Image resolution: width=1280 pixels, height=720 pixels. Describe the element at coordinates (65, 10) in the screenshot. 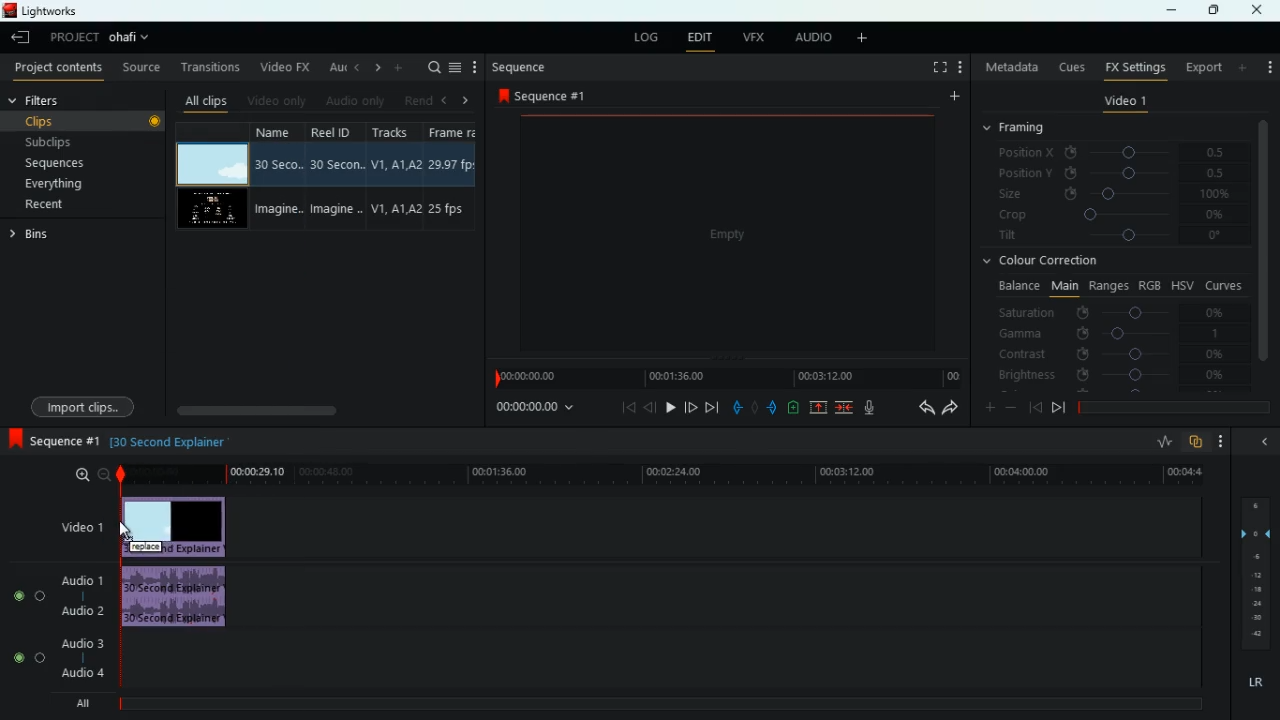

I see `lightworks` at that location.